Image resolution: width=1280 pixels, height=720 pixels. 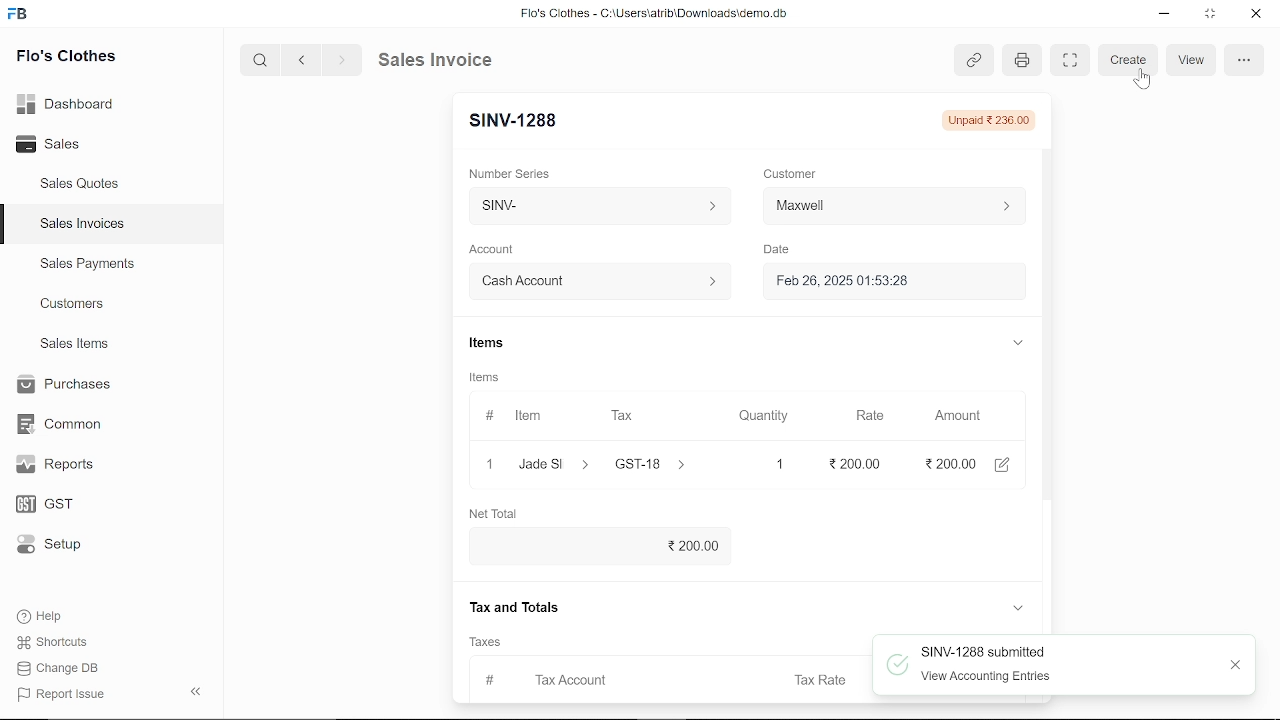 What do you see at coordinates (63, 643) in the screenshot?
I see `Shortcuts` at bounding box center [63, 643].